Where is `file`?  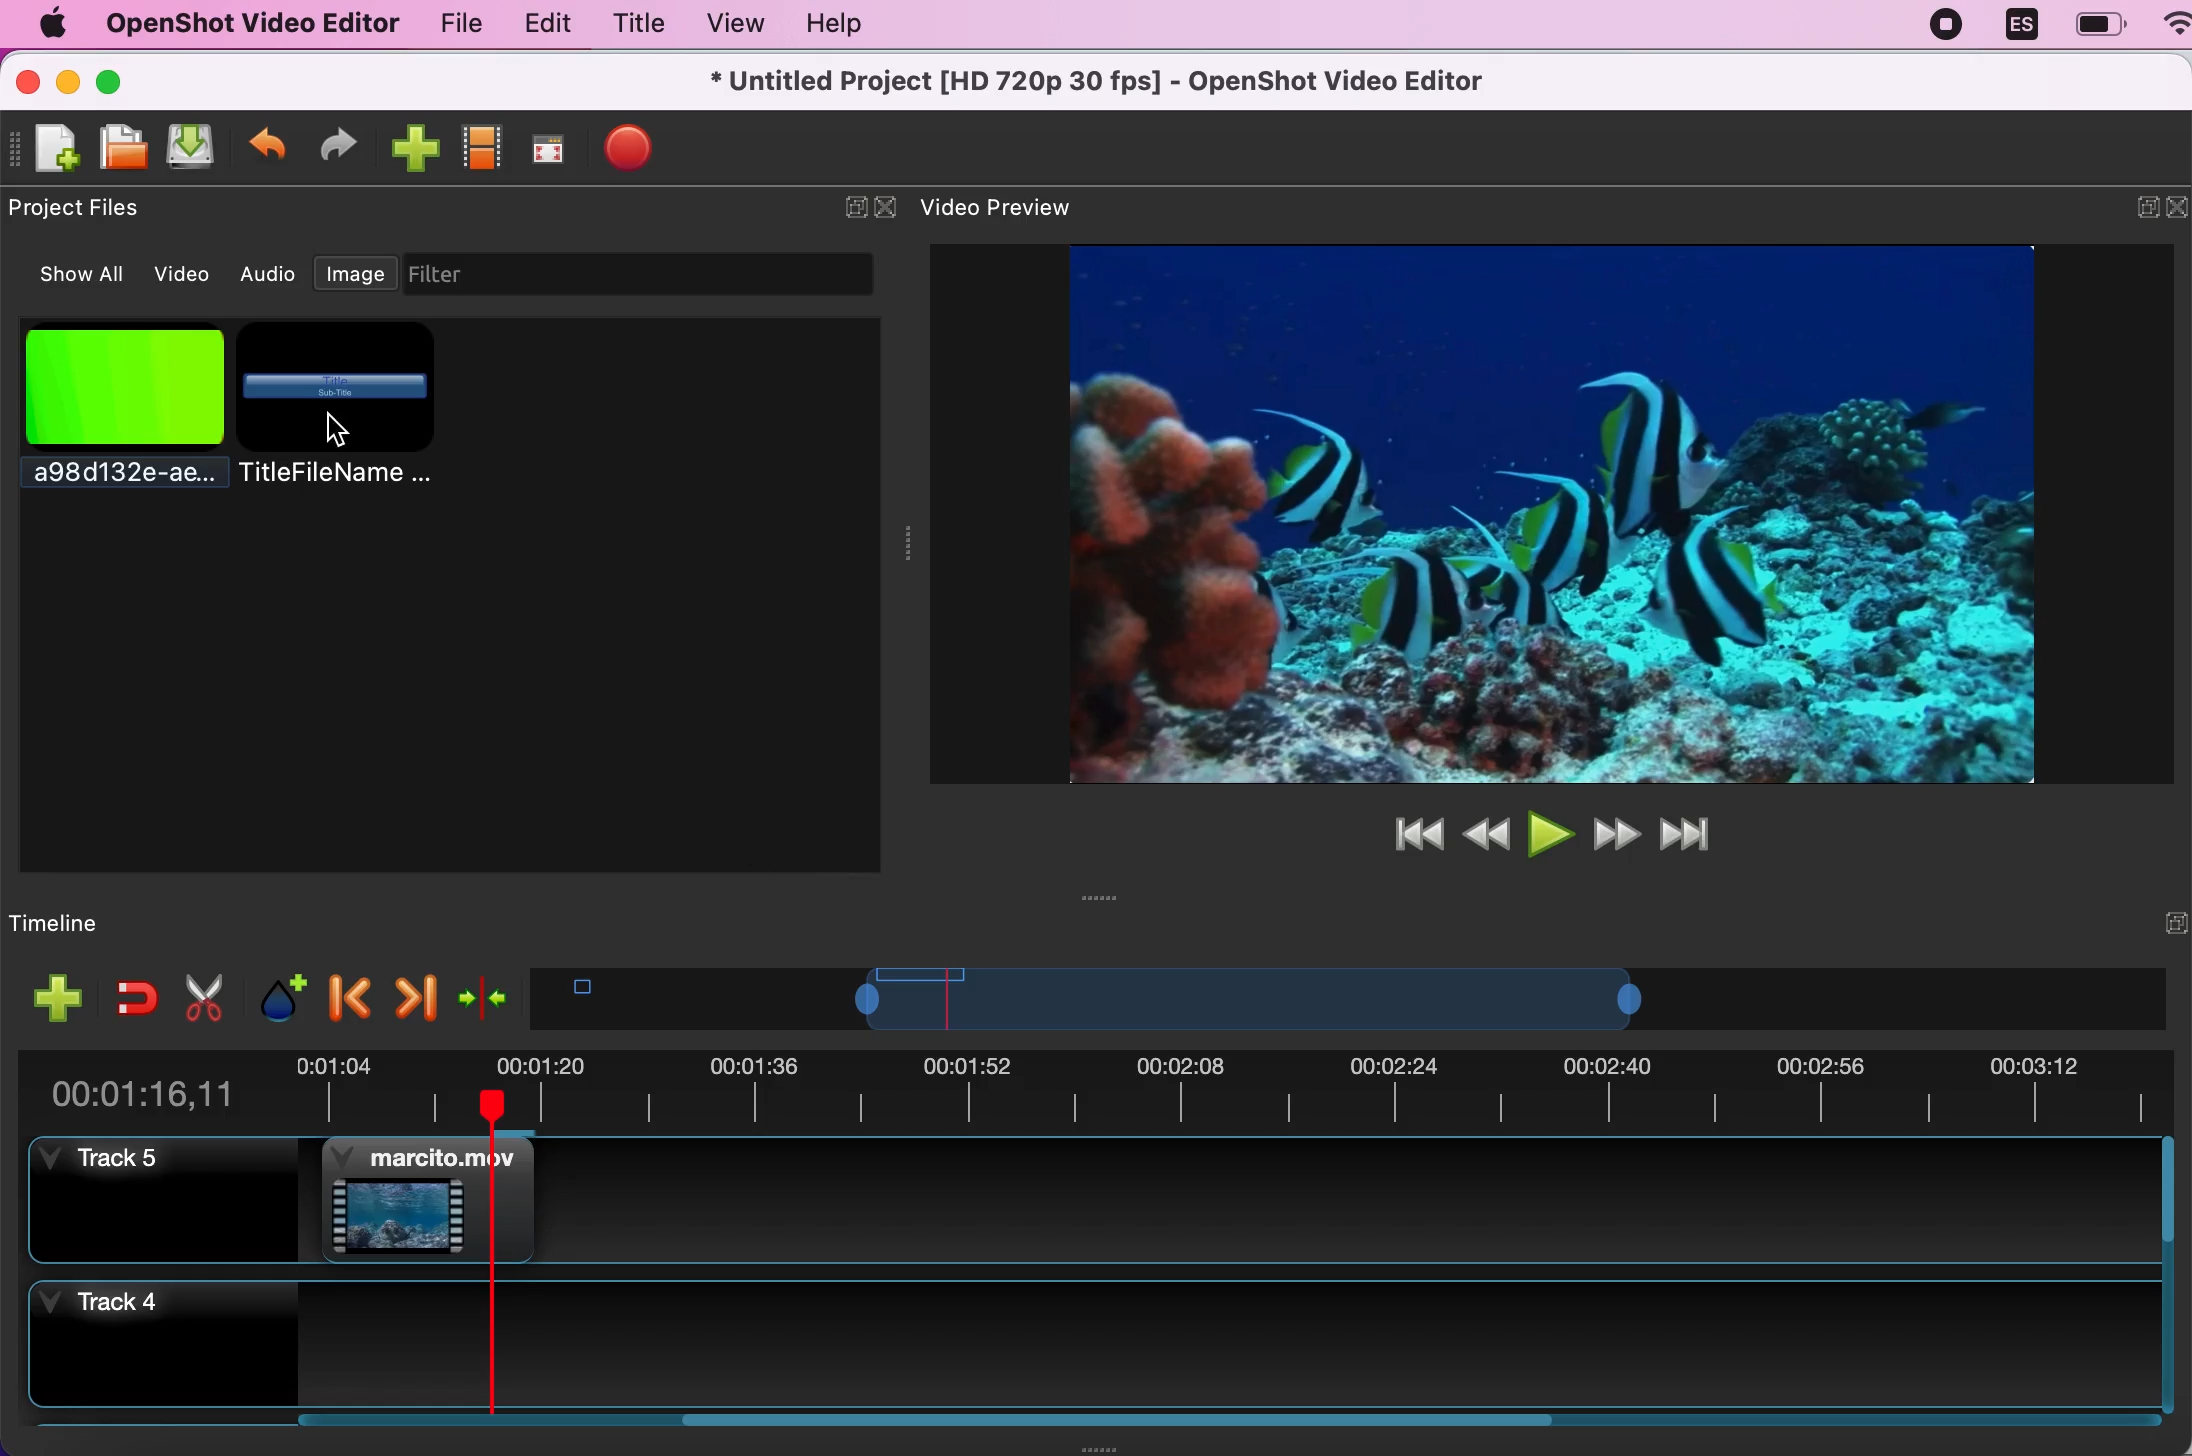
file is located at coordinates (449, 23).